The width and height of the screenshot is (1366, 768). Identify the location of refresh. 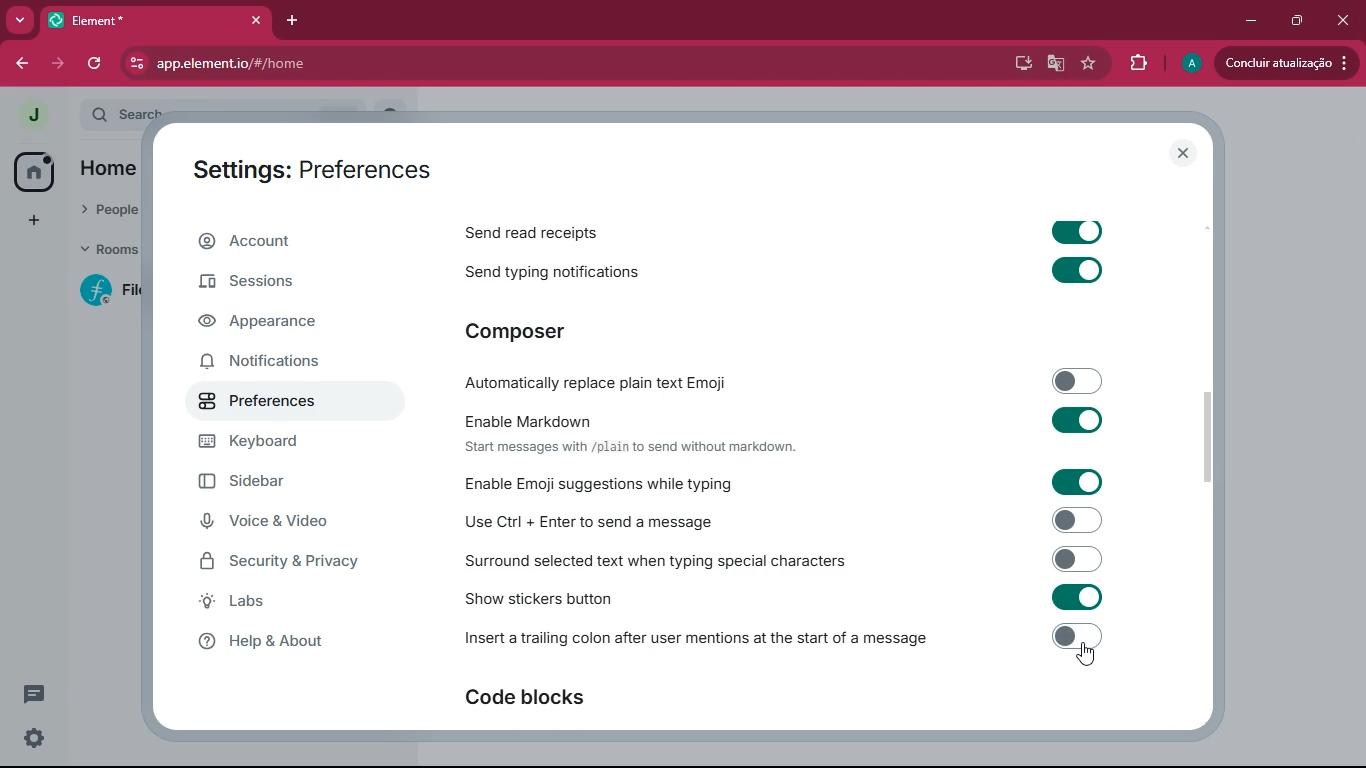
(102, 63).